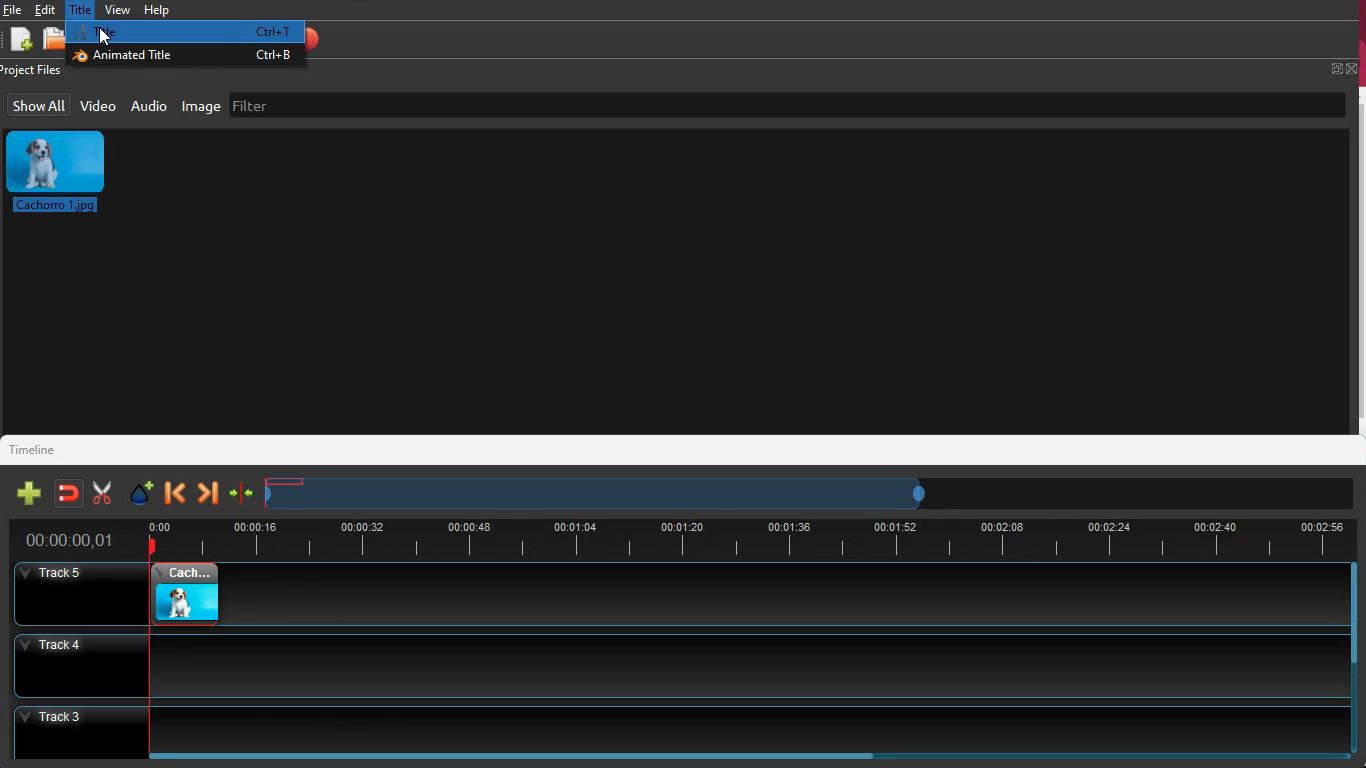  I want to click on track, so click(785, 595).